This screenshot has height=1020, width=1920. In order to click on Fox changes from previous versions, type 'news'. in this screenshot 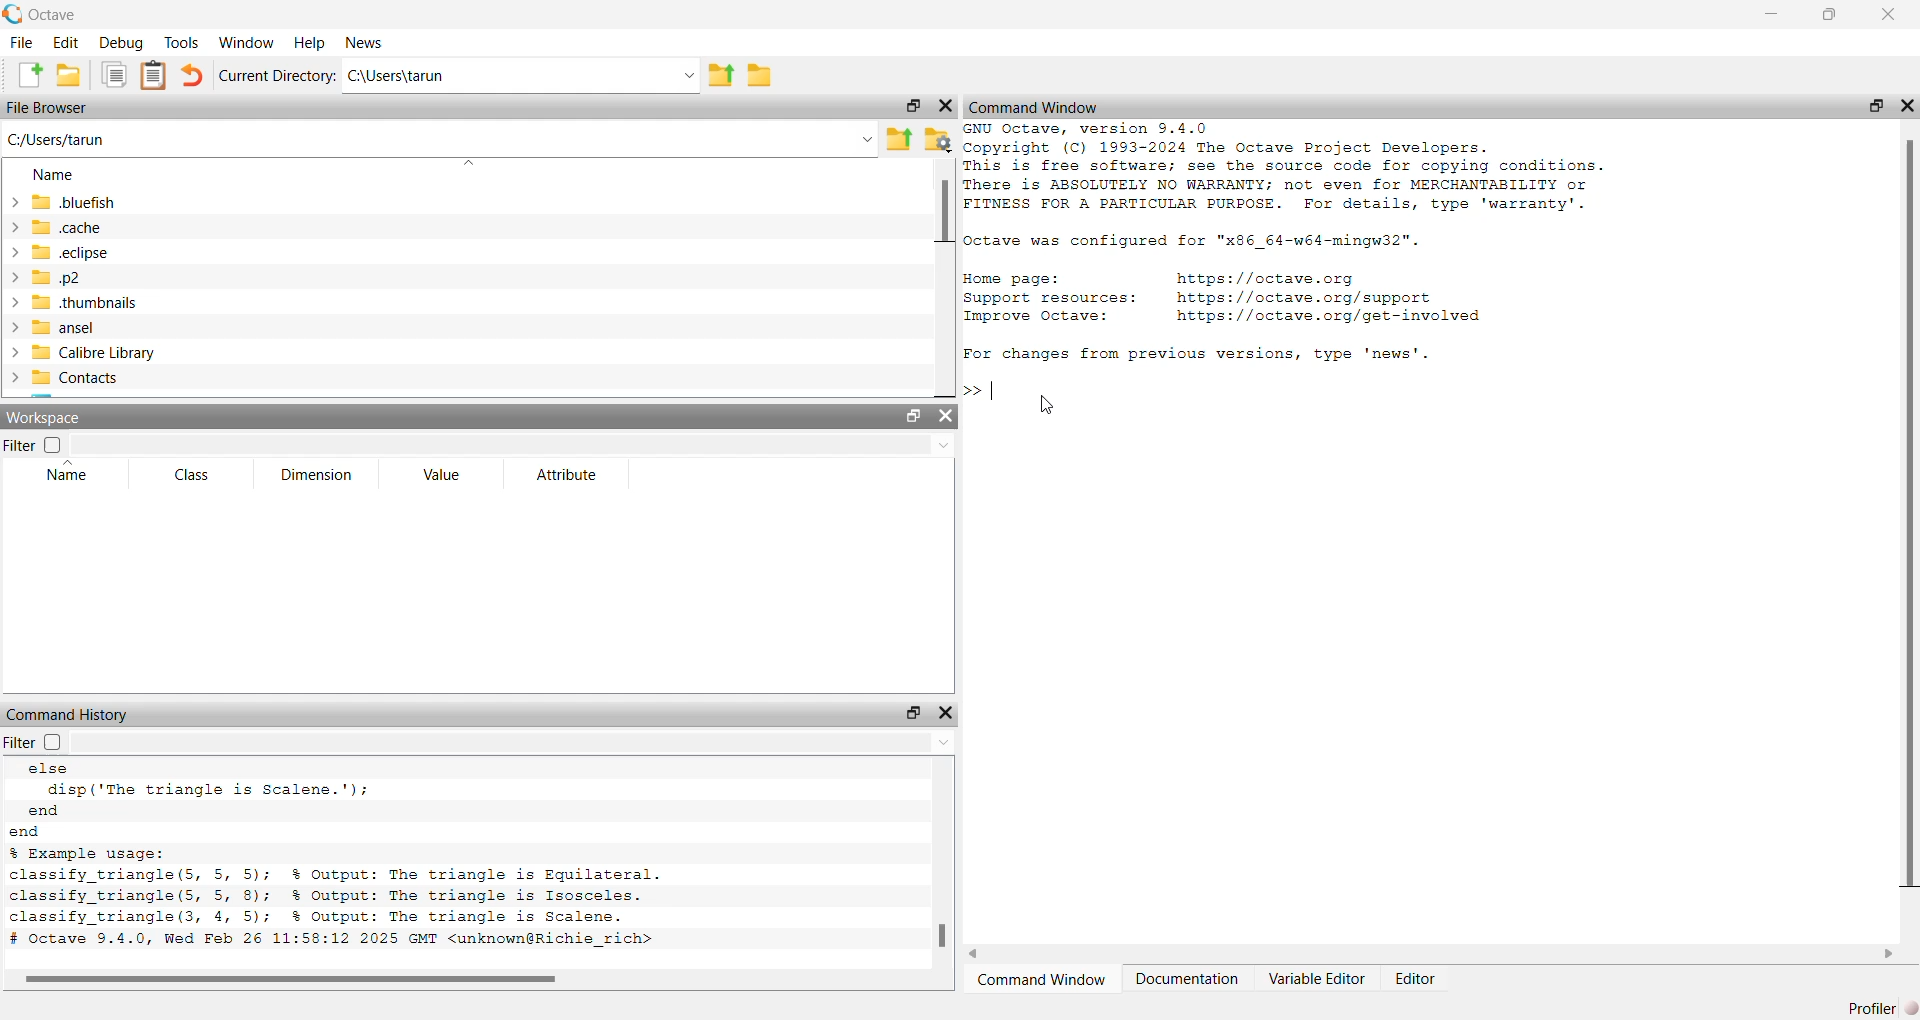, I will do `click(1202, 356)`.